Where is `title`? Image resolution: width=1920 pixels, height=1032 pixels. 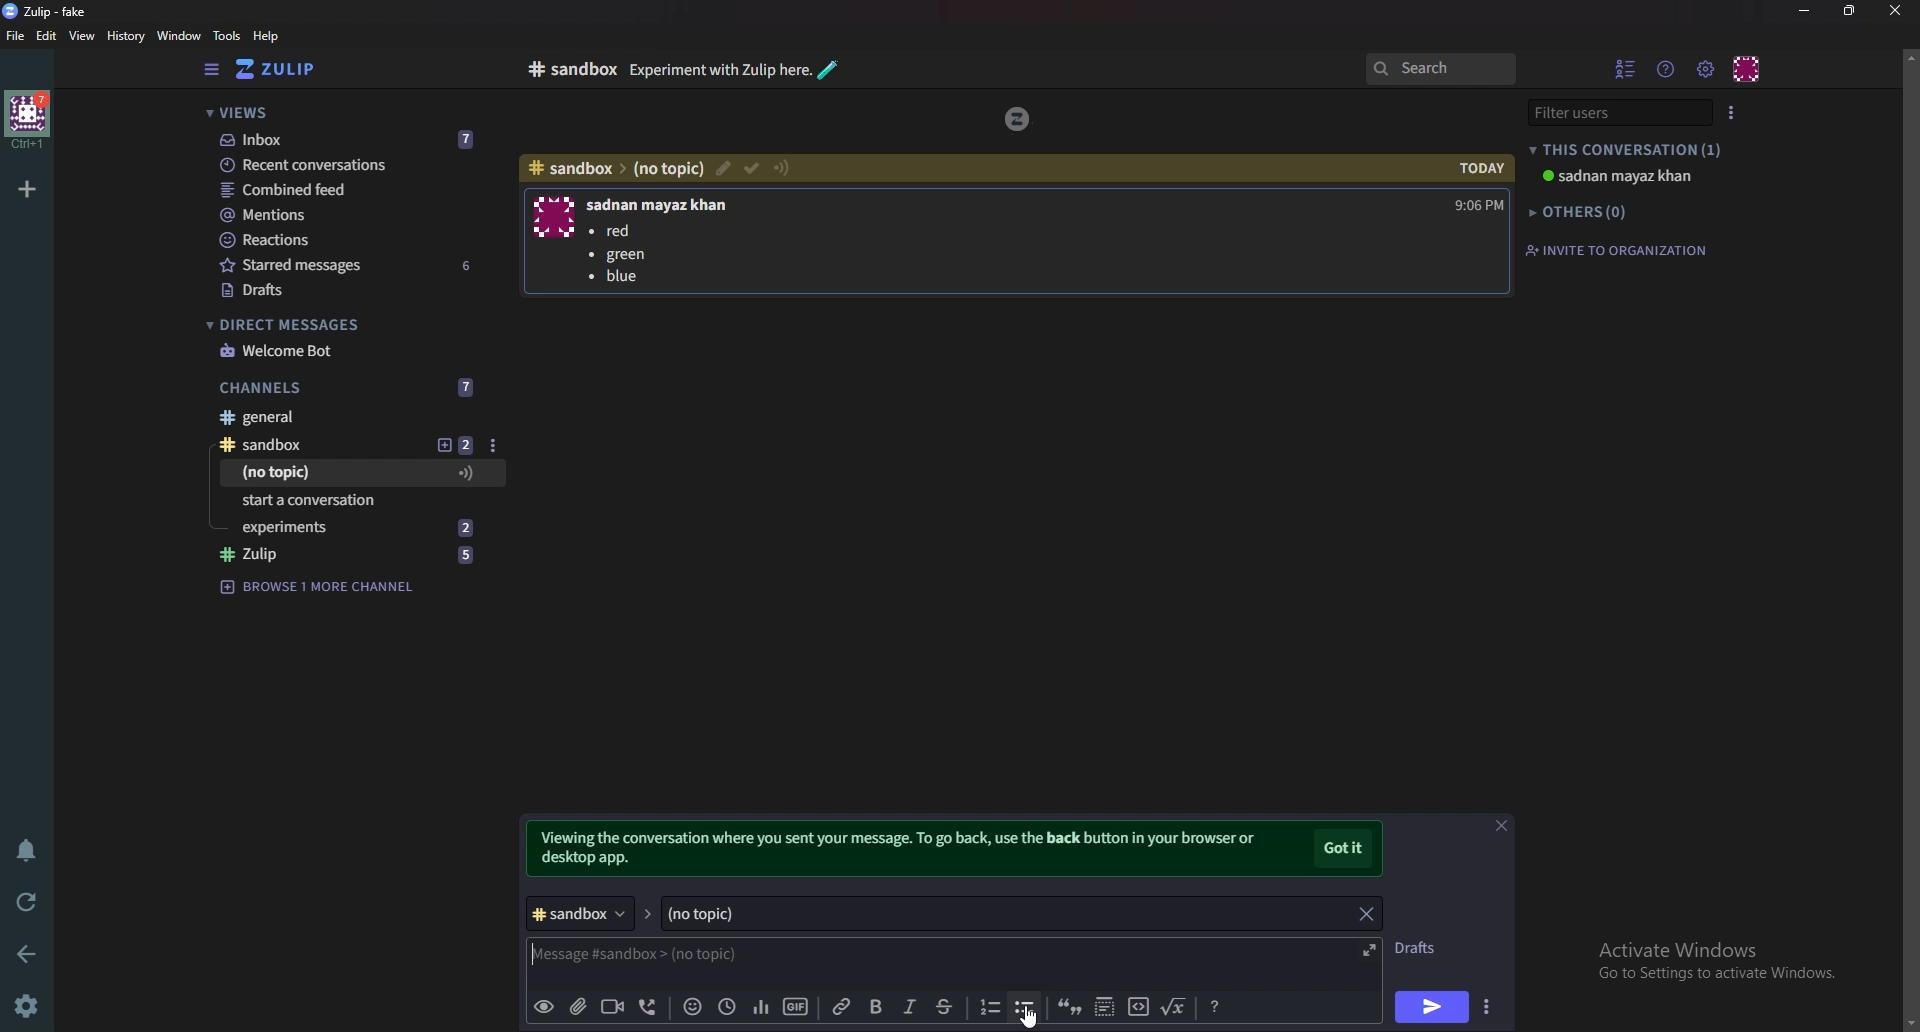 title is located at coordinates (55, 11).